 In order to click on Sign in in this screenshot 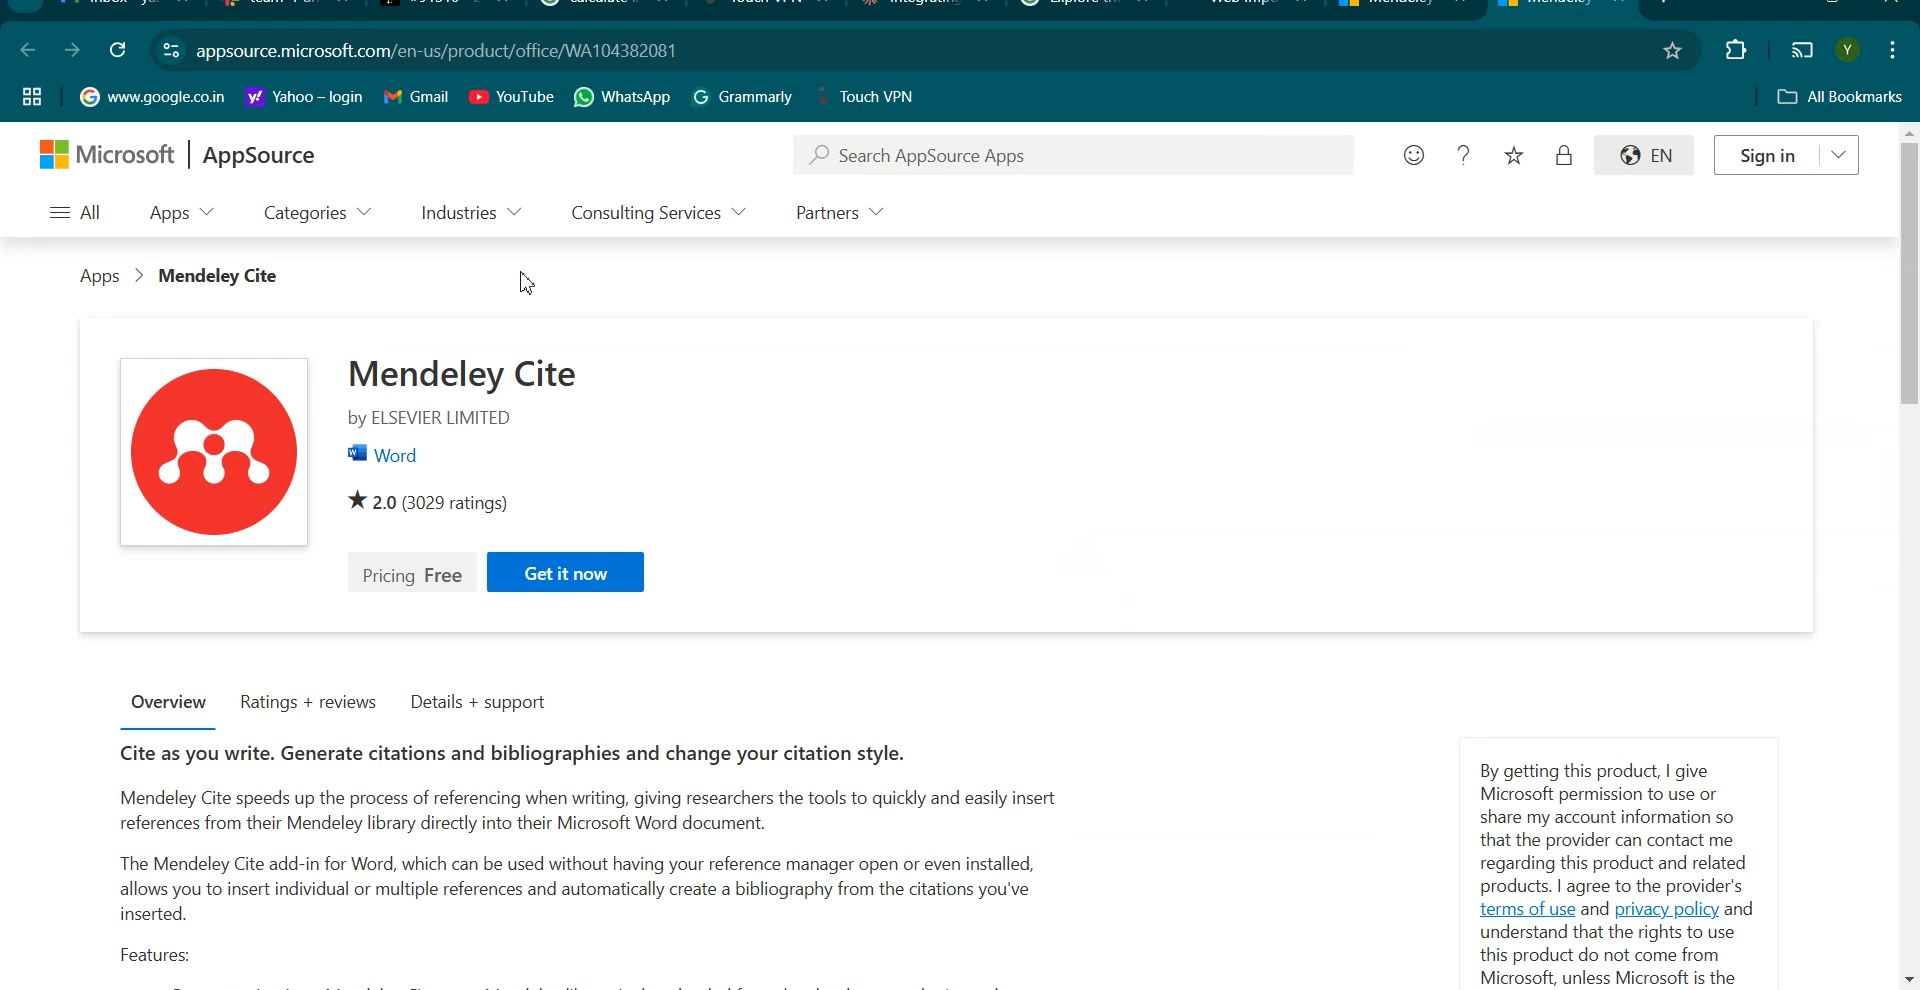, I will do `click(1789, 154)`.